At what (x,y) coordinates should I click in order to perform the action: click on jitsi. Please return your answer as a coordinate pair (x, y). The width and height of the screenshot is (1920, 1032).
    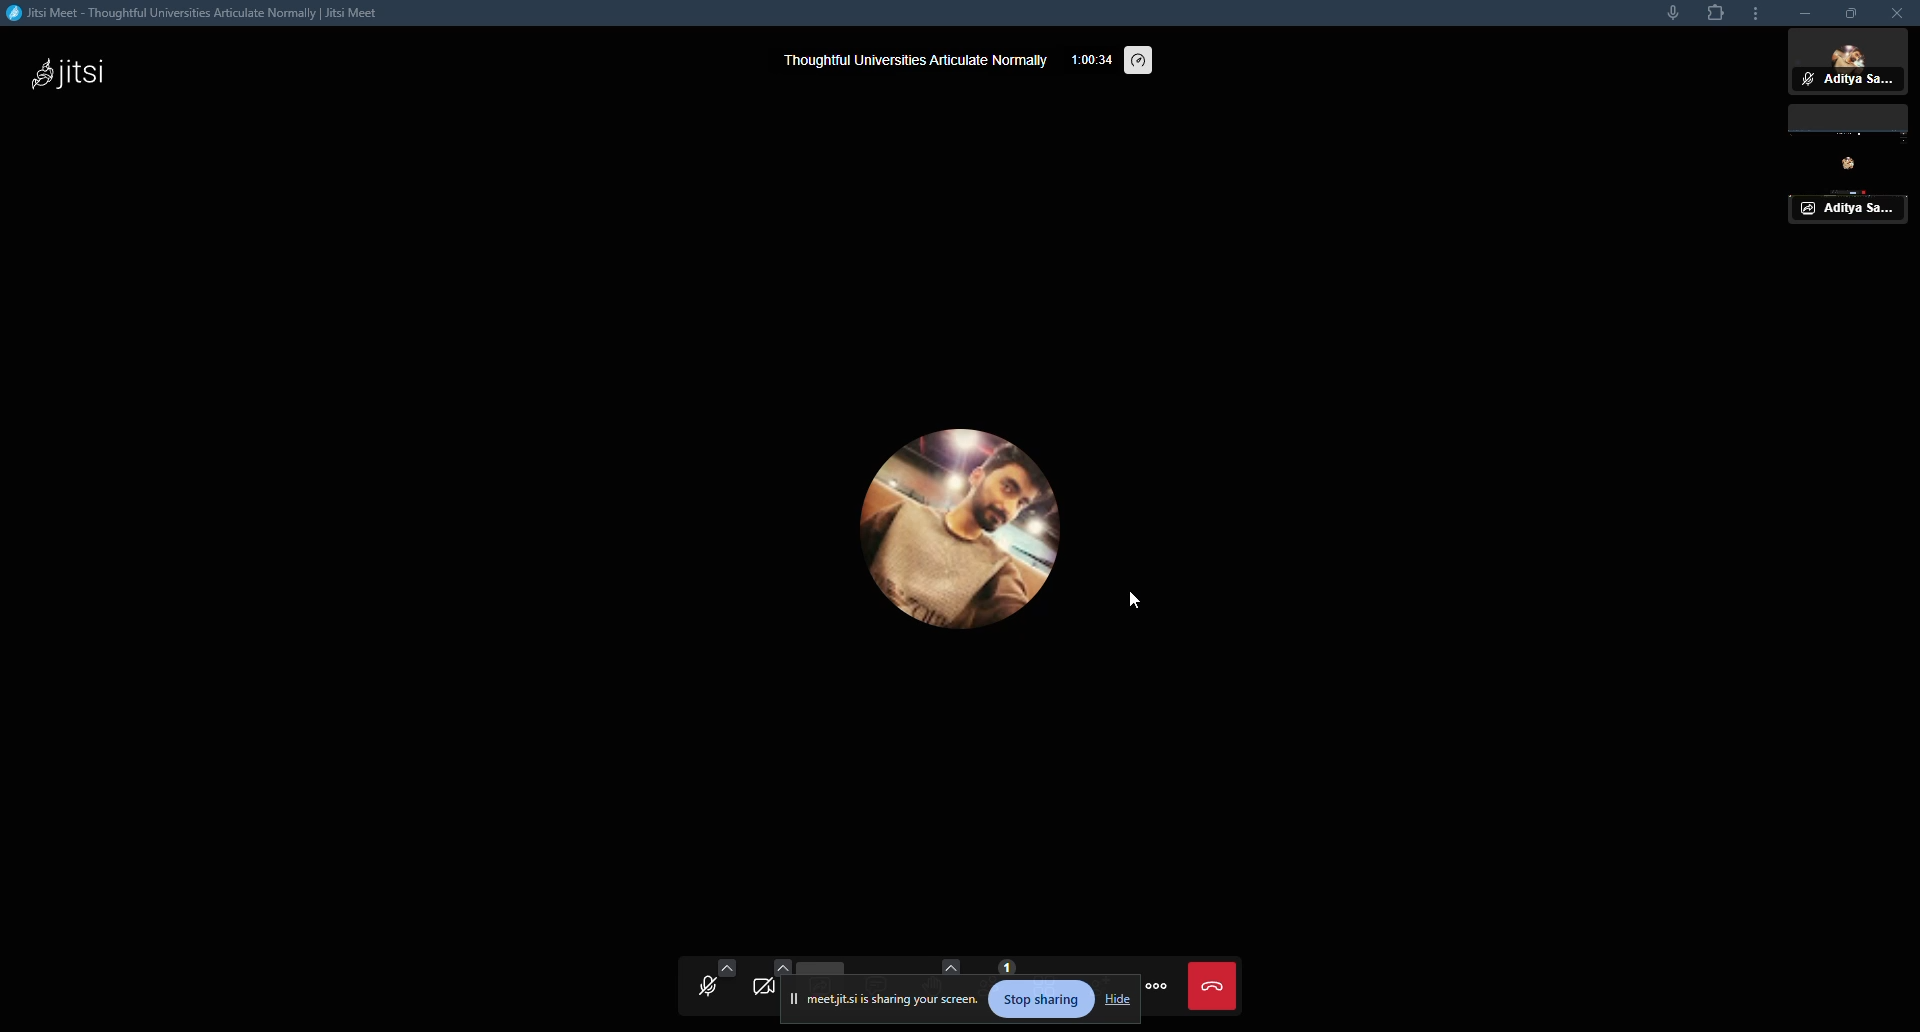
    Looking at the image, I should click on (70, 75).